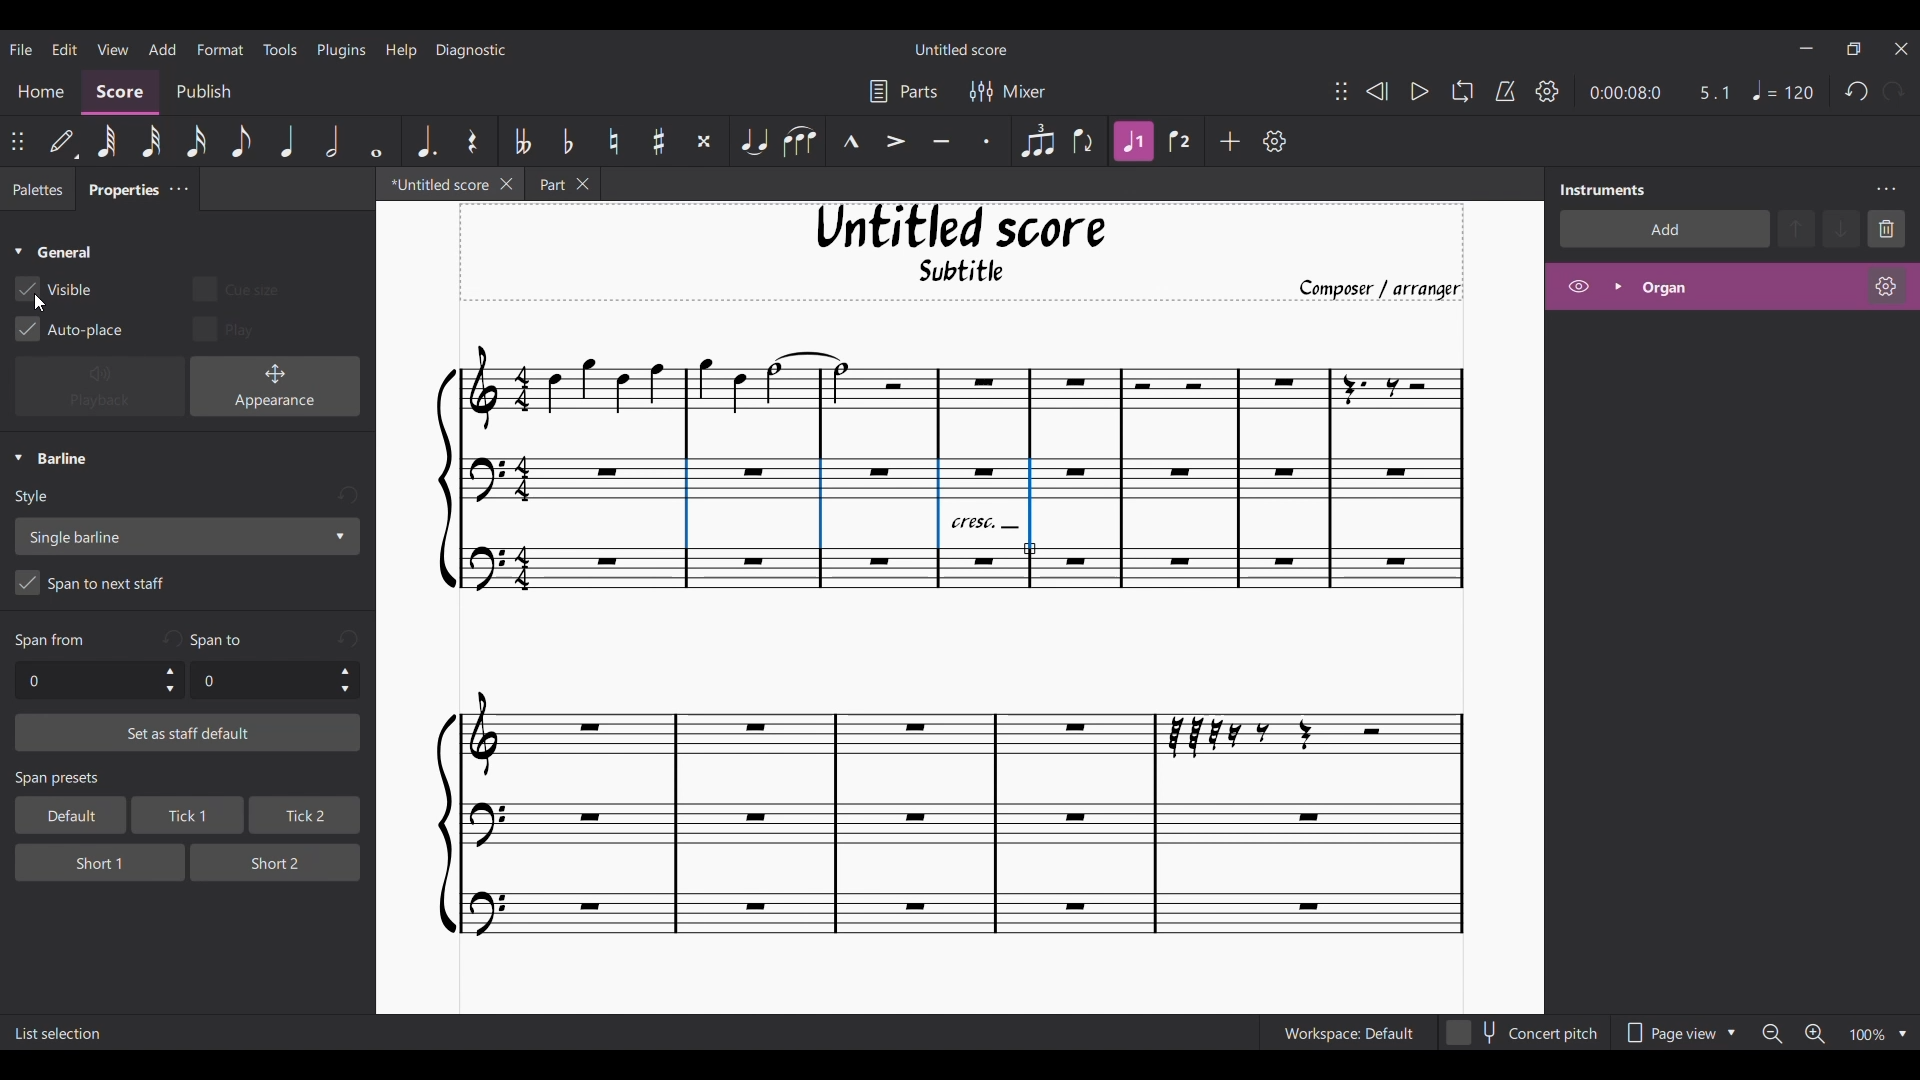 This screenshot has height=1080, width=1920. What do you see at coordinates (1887, 228) in the screenshot?
I see `Delete selection` at bounding box center [1887, 228].